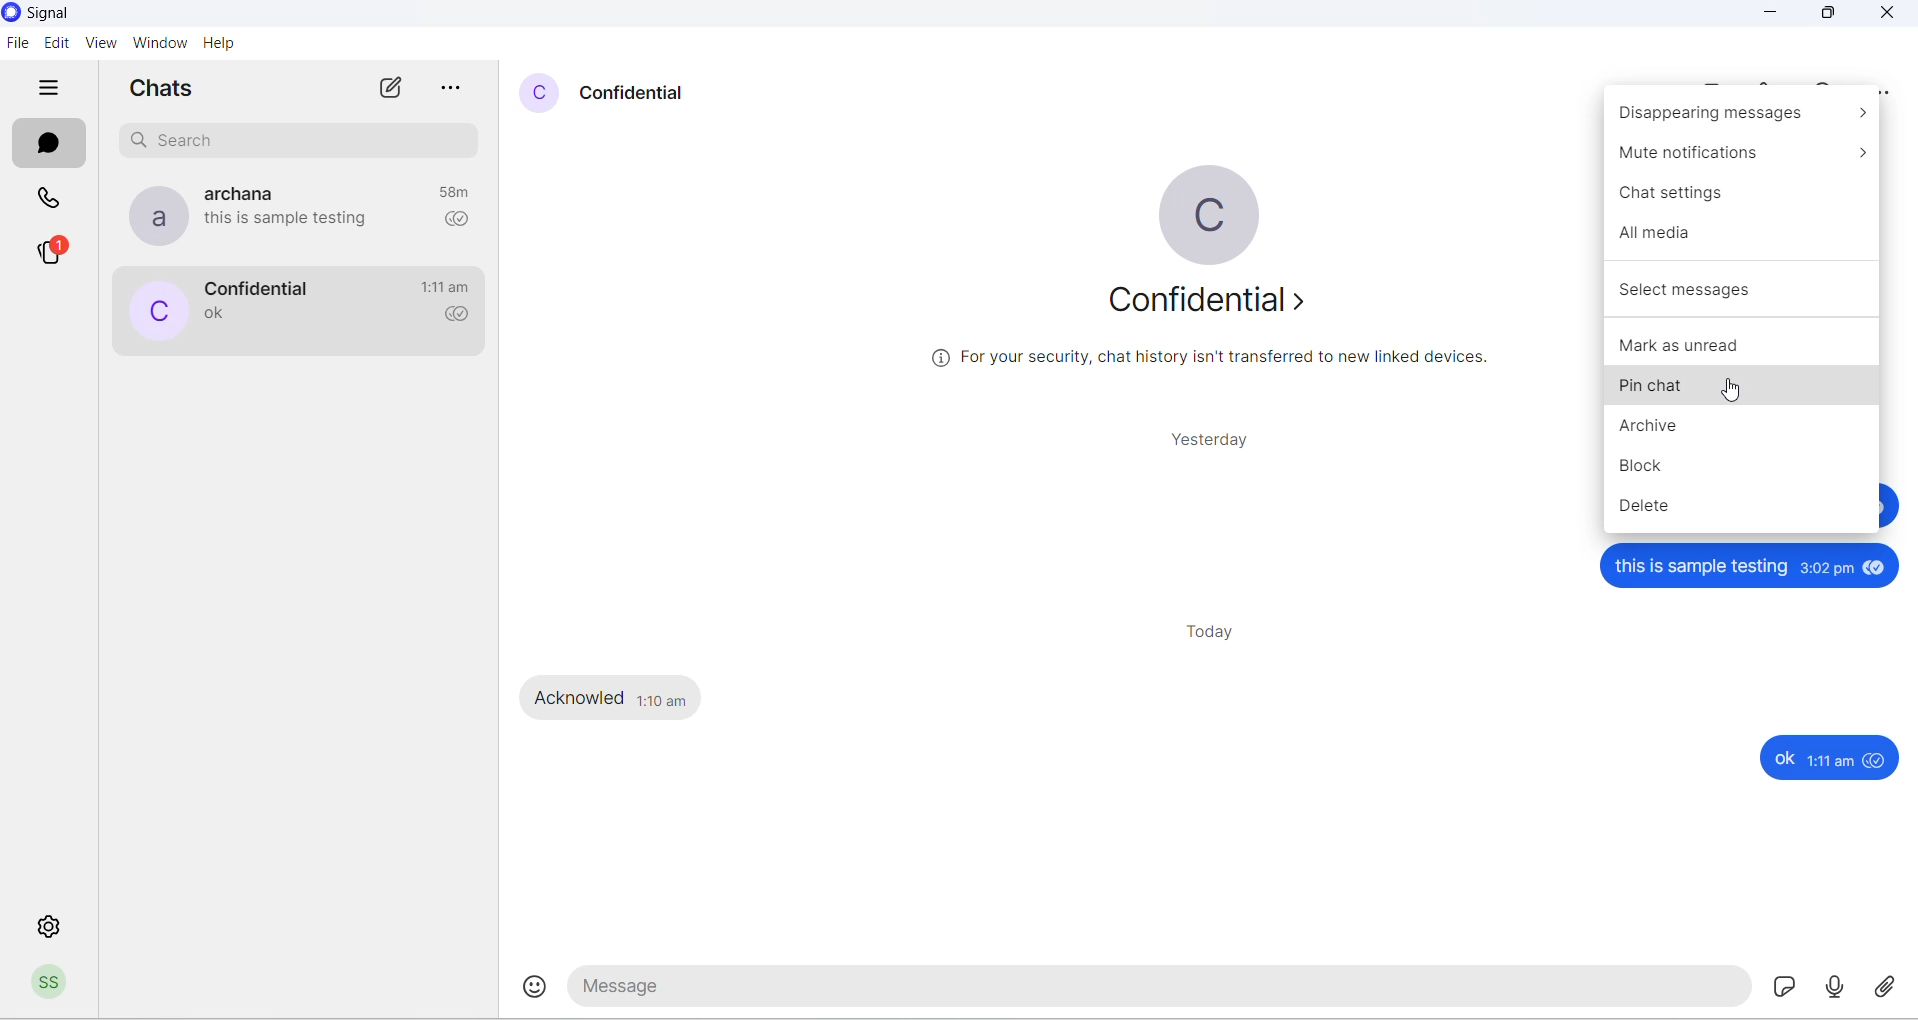  I want to click on last message, so click(292, 219).